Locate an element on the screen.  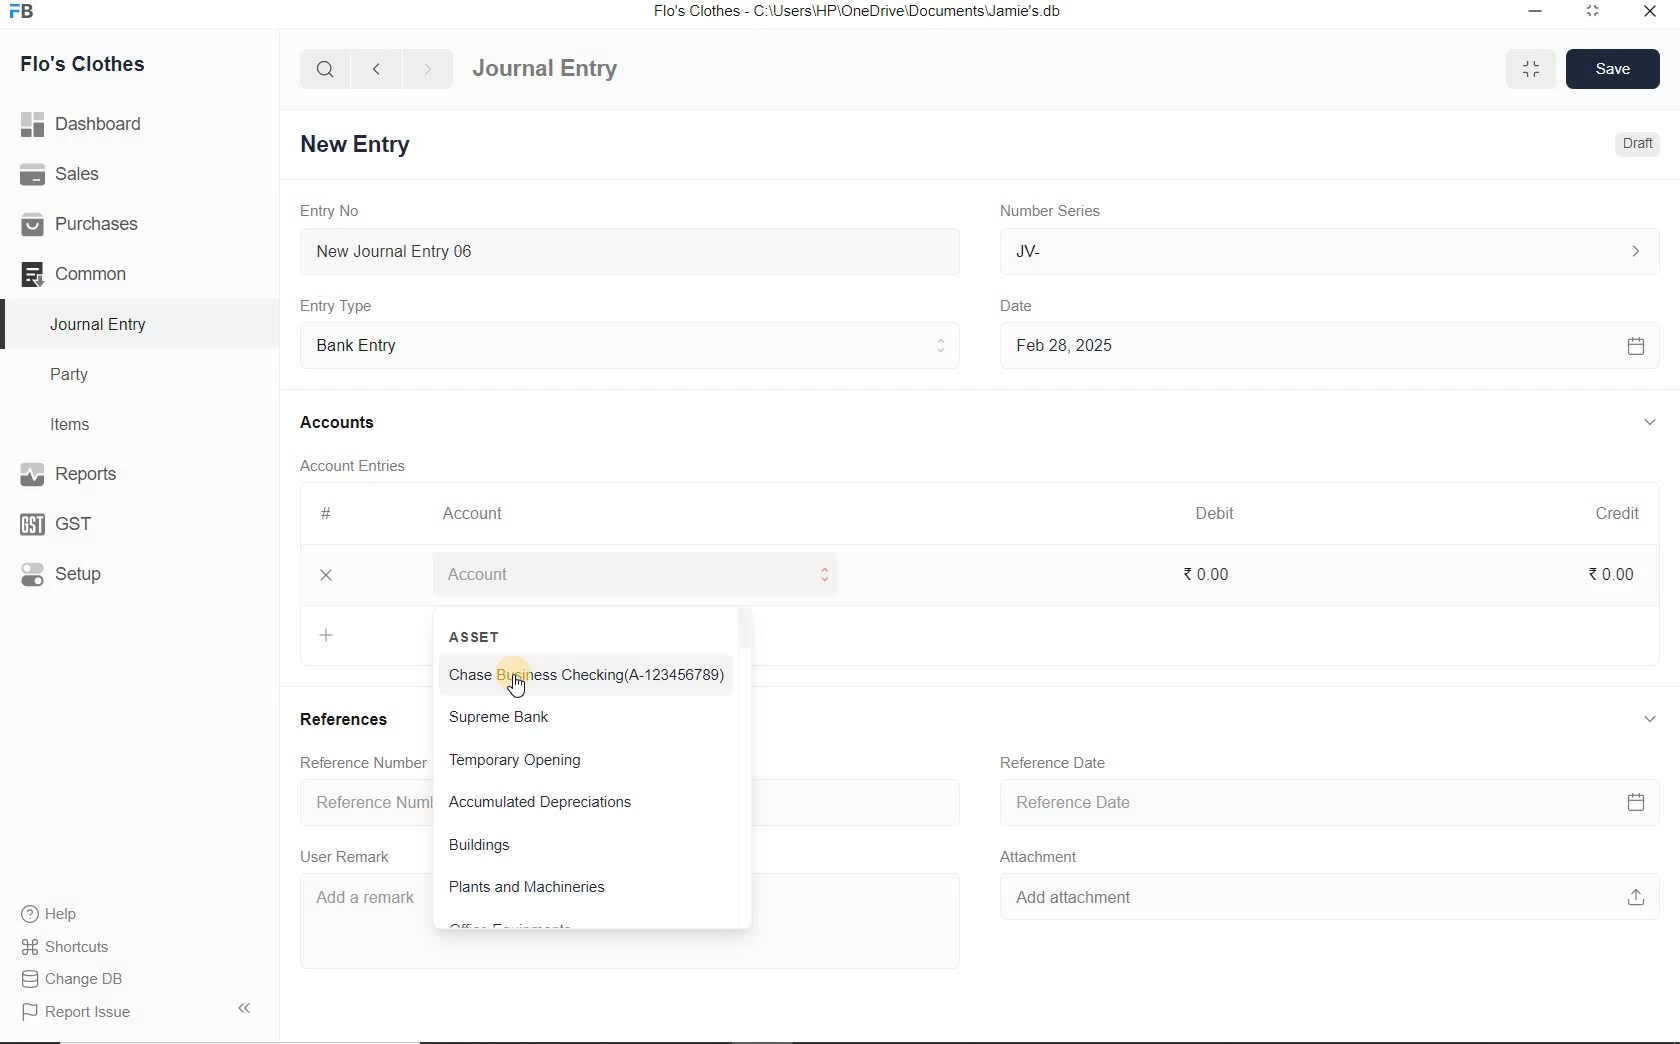
Journal Entry is located at coordinates (101, 324).